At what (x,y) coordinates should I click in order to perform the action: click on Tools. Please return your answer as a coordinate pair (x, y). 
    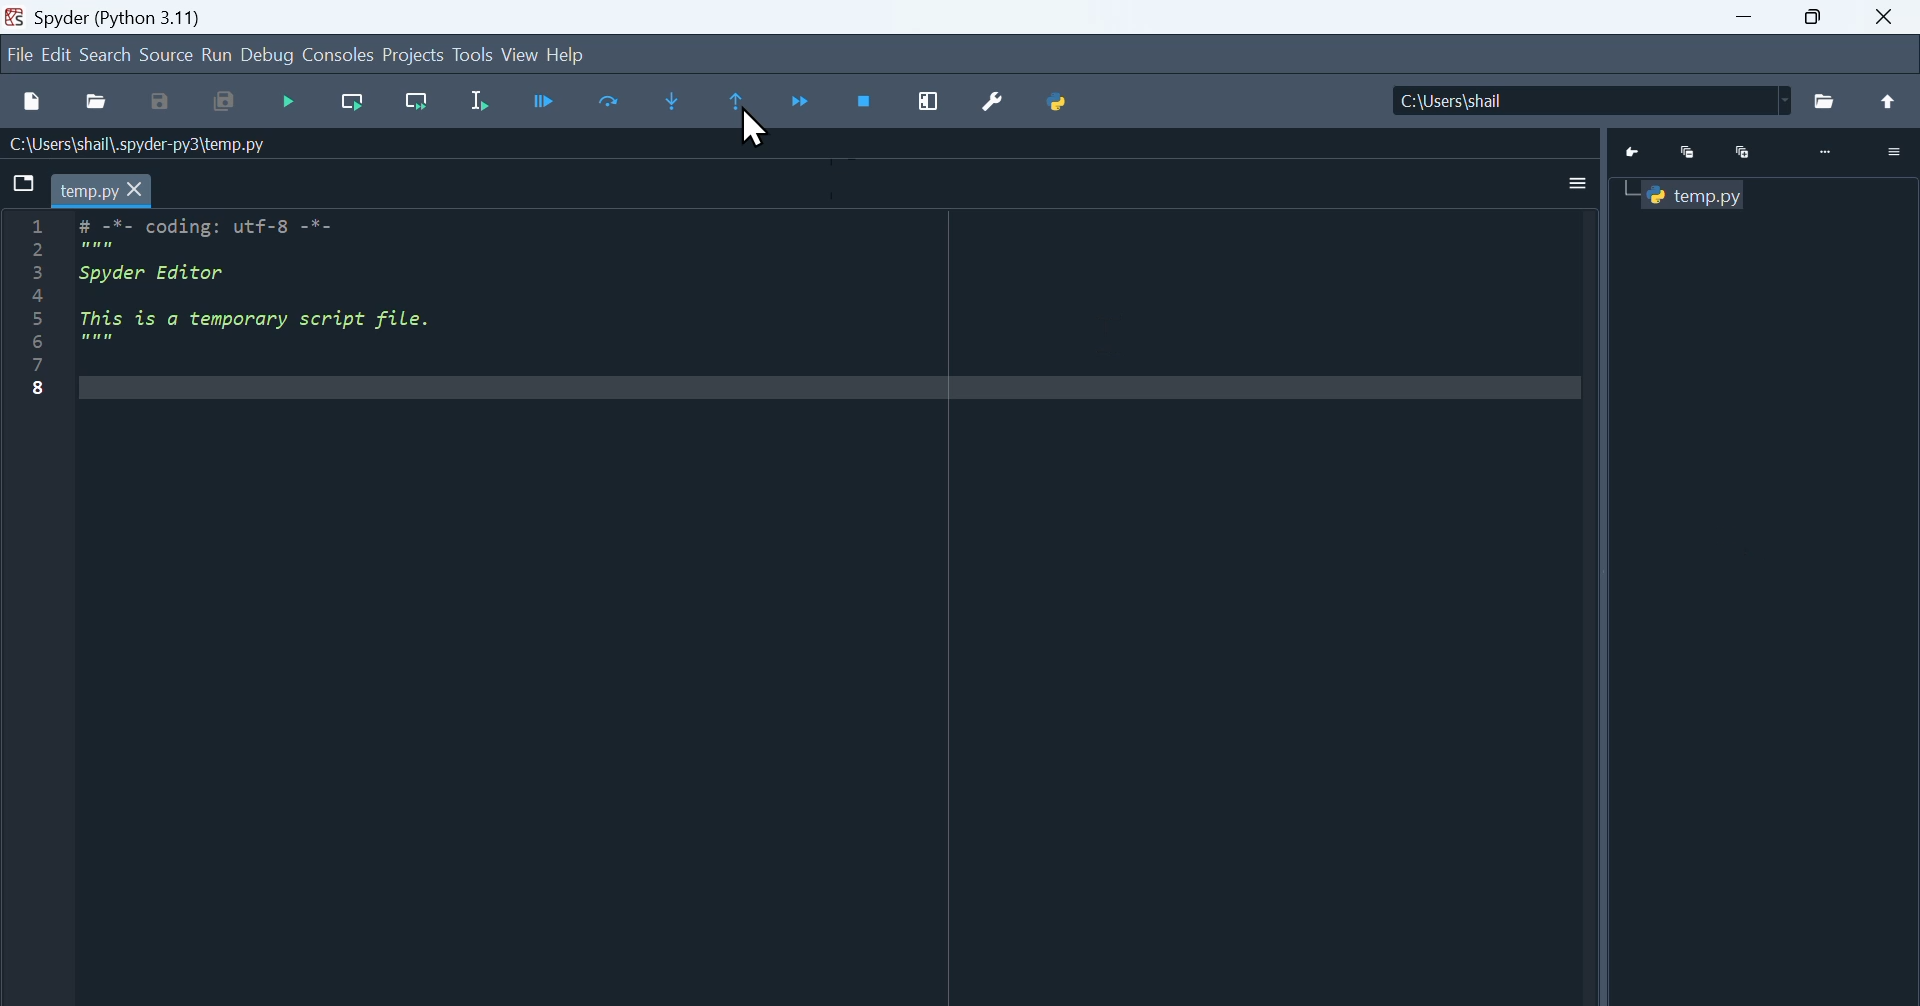
    Looking at the image, I should click on (474, 52).